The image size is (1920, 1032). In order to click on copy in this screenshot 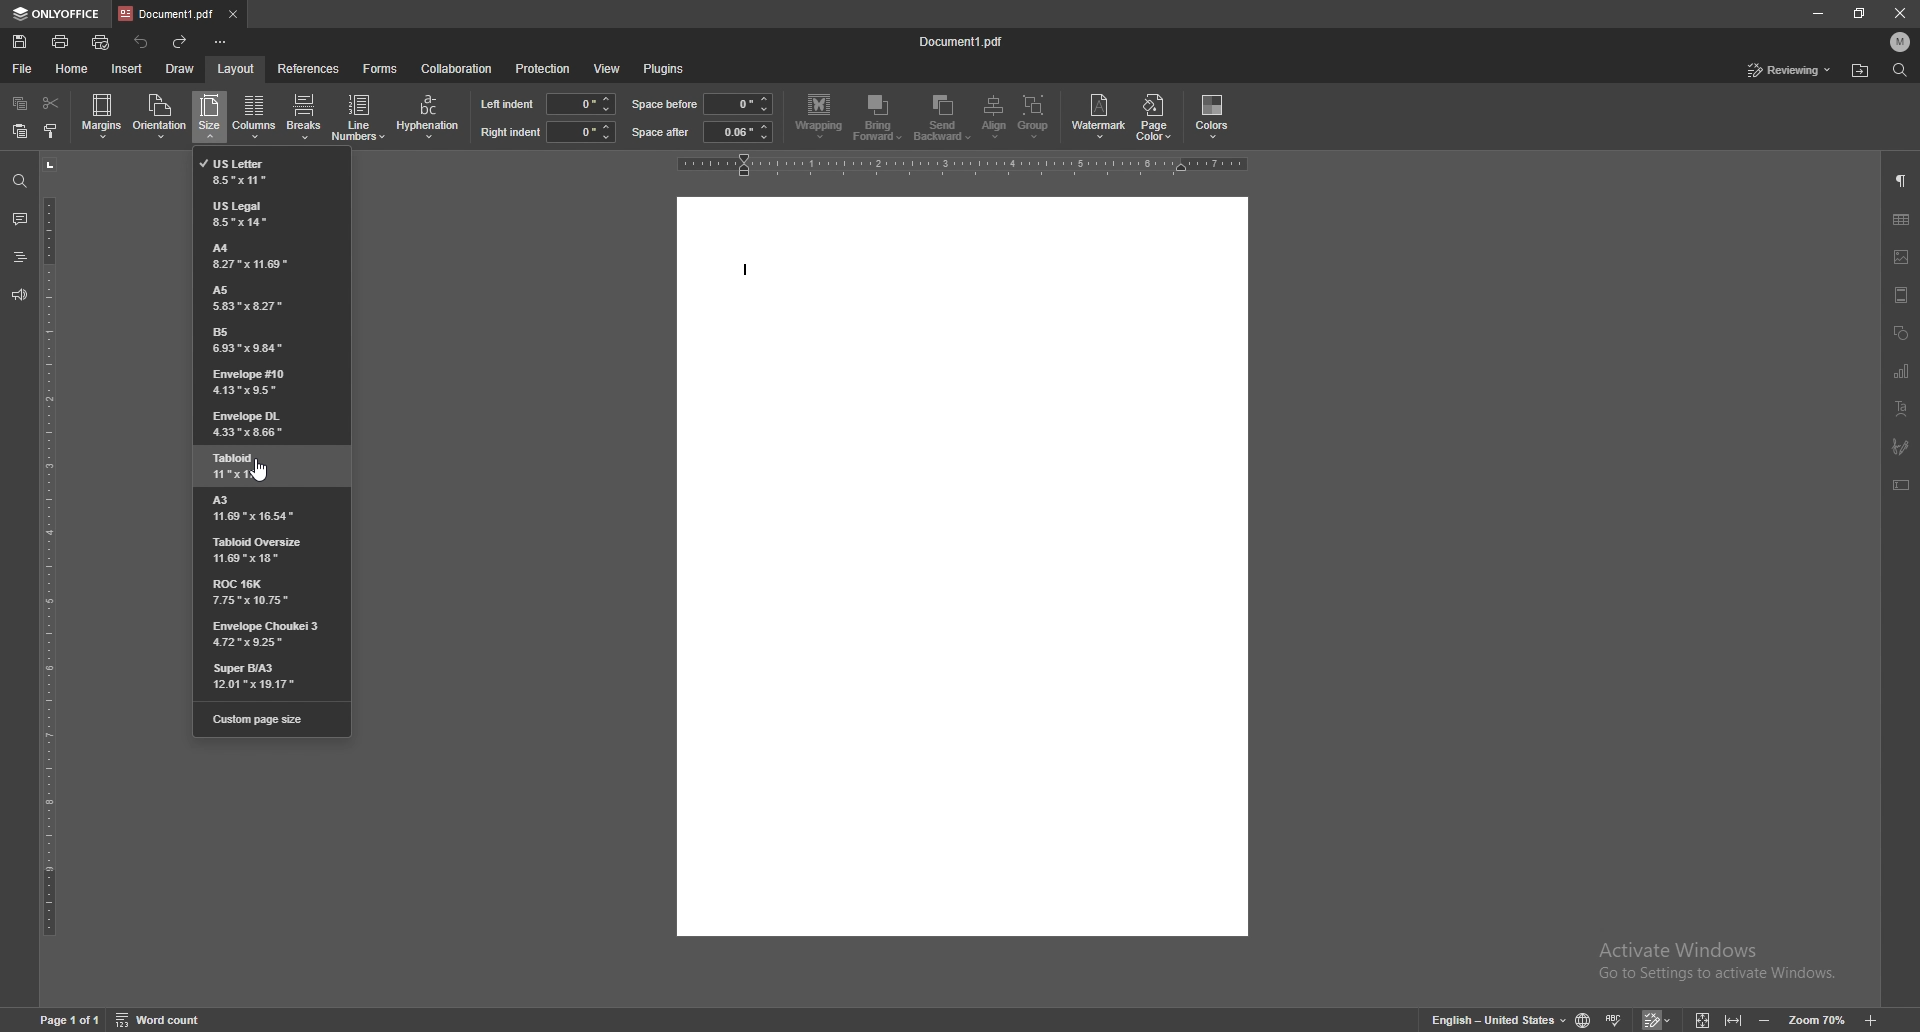, I will do `click(22, 103)`.